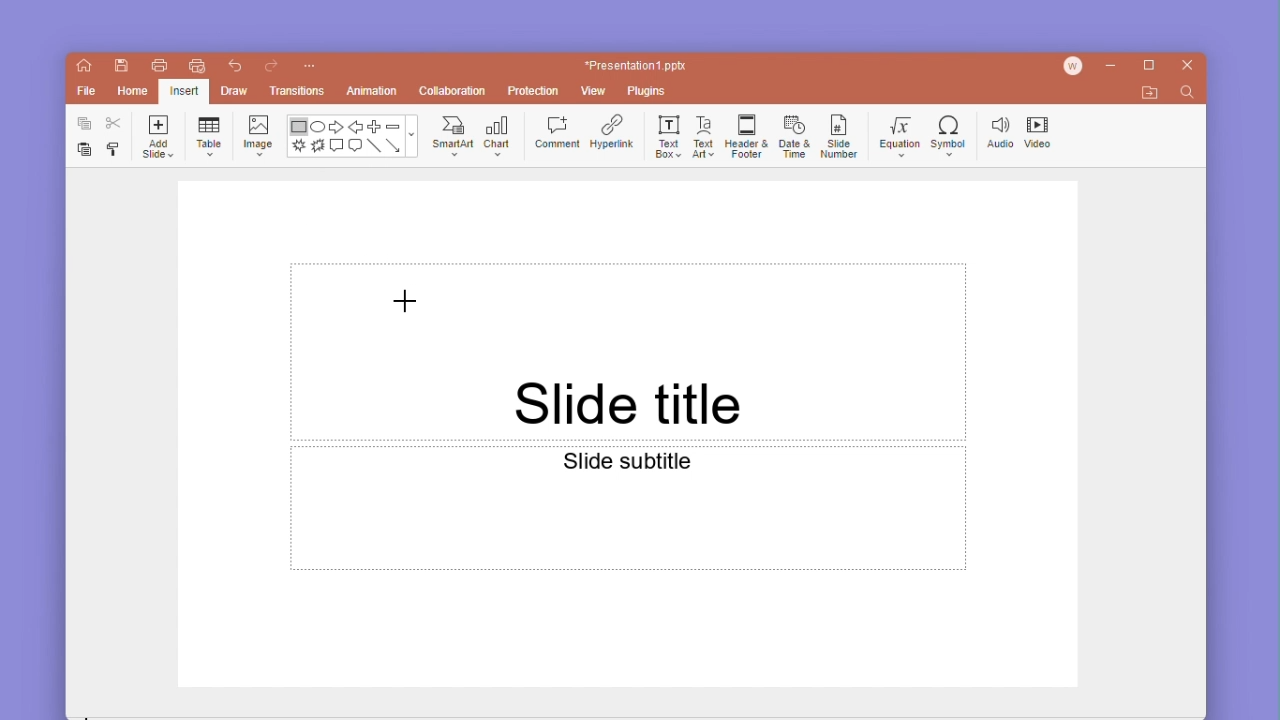 The width and height of the screenshot is (1280, 720). Describe the element at coordinates (636, 65) in the screenshot. I see `*Presentation1 ppt` at that location.